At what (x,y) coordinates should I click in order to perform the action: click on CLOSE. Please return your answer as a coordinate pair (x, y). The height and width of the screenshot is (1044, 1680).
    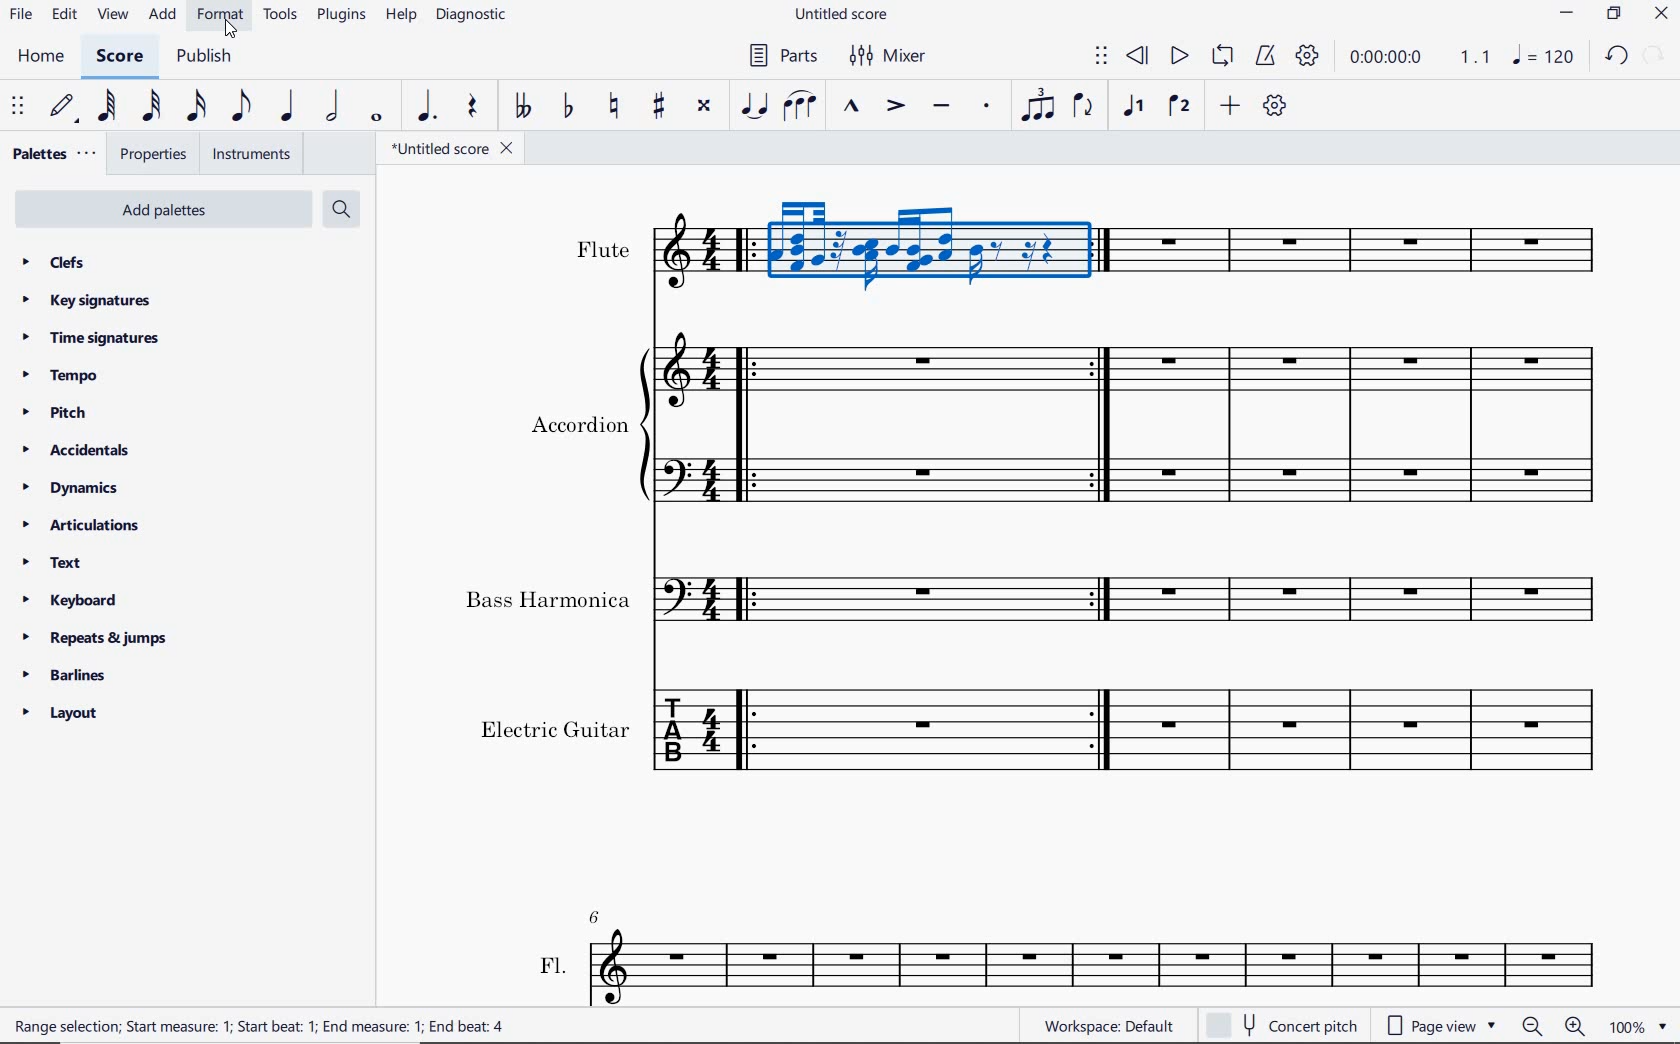
    Looking at the image, I should click on (1661, 15).